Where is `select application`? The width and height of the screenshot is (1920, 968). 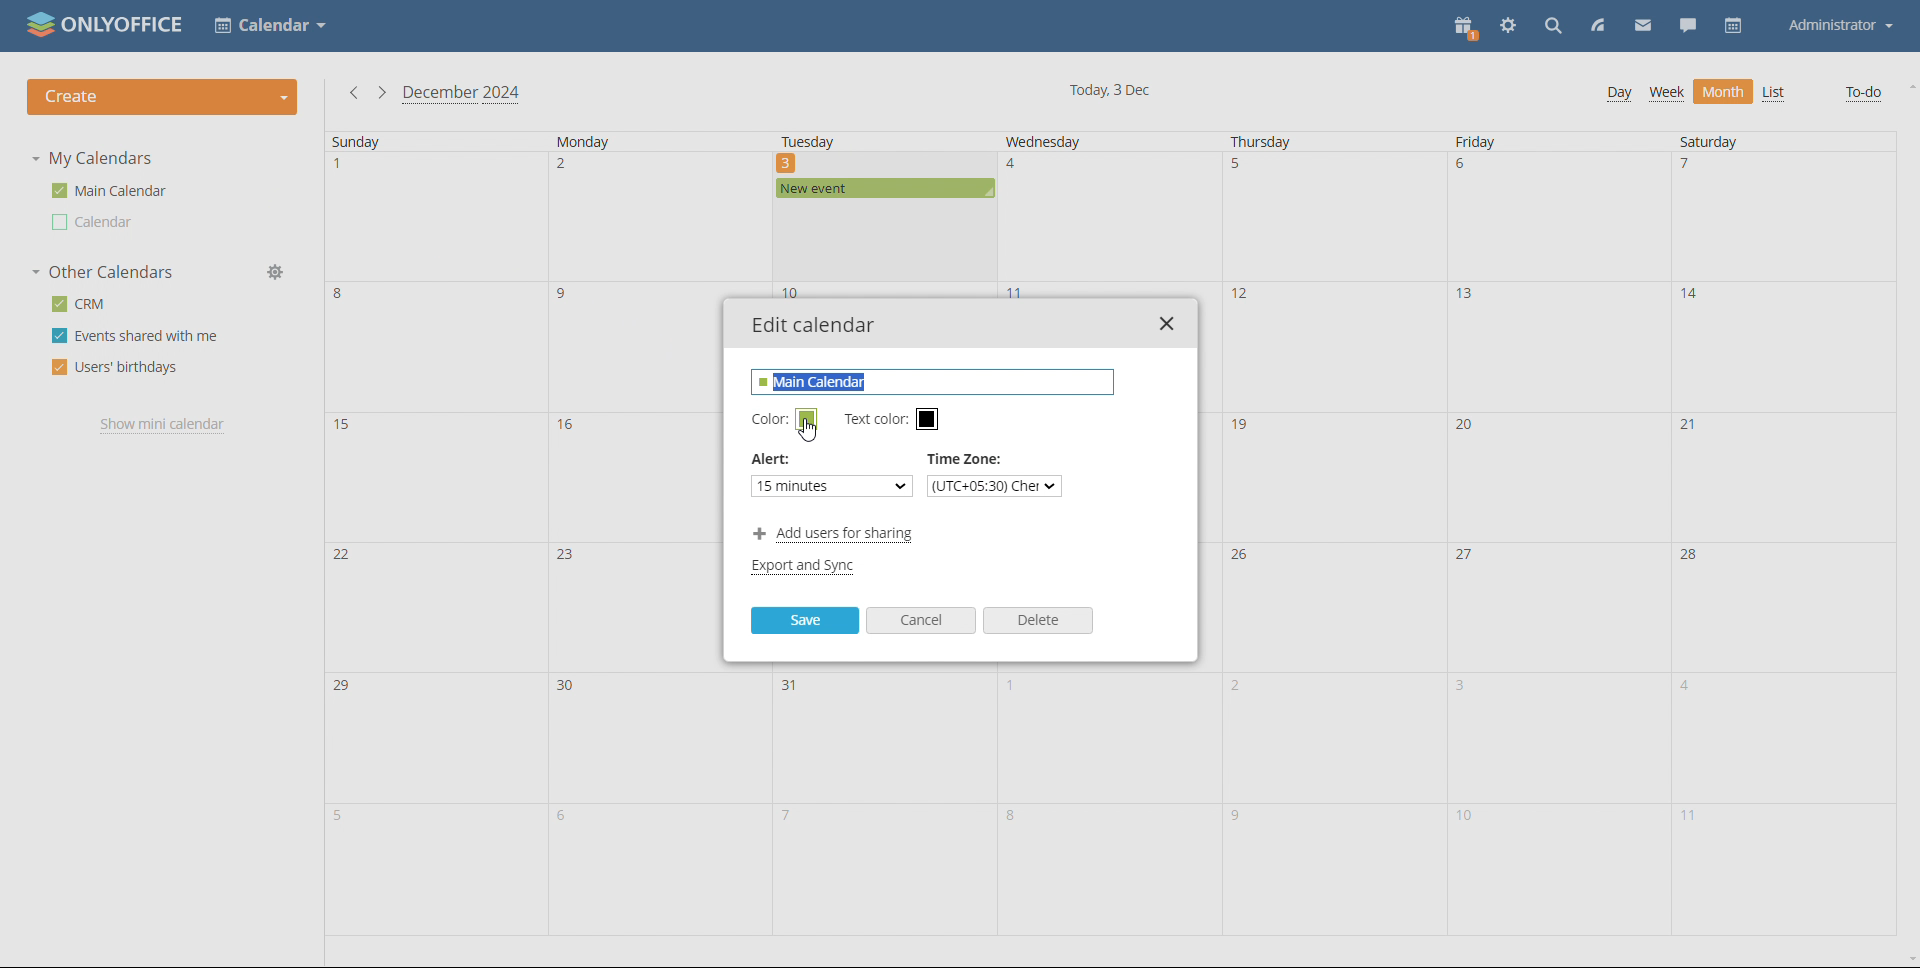 select application is located at coordinates (271, 26).